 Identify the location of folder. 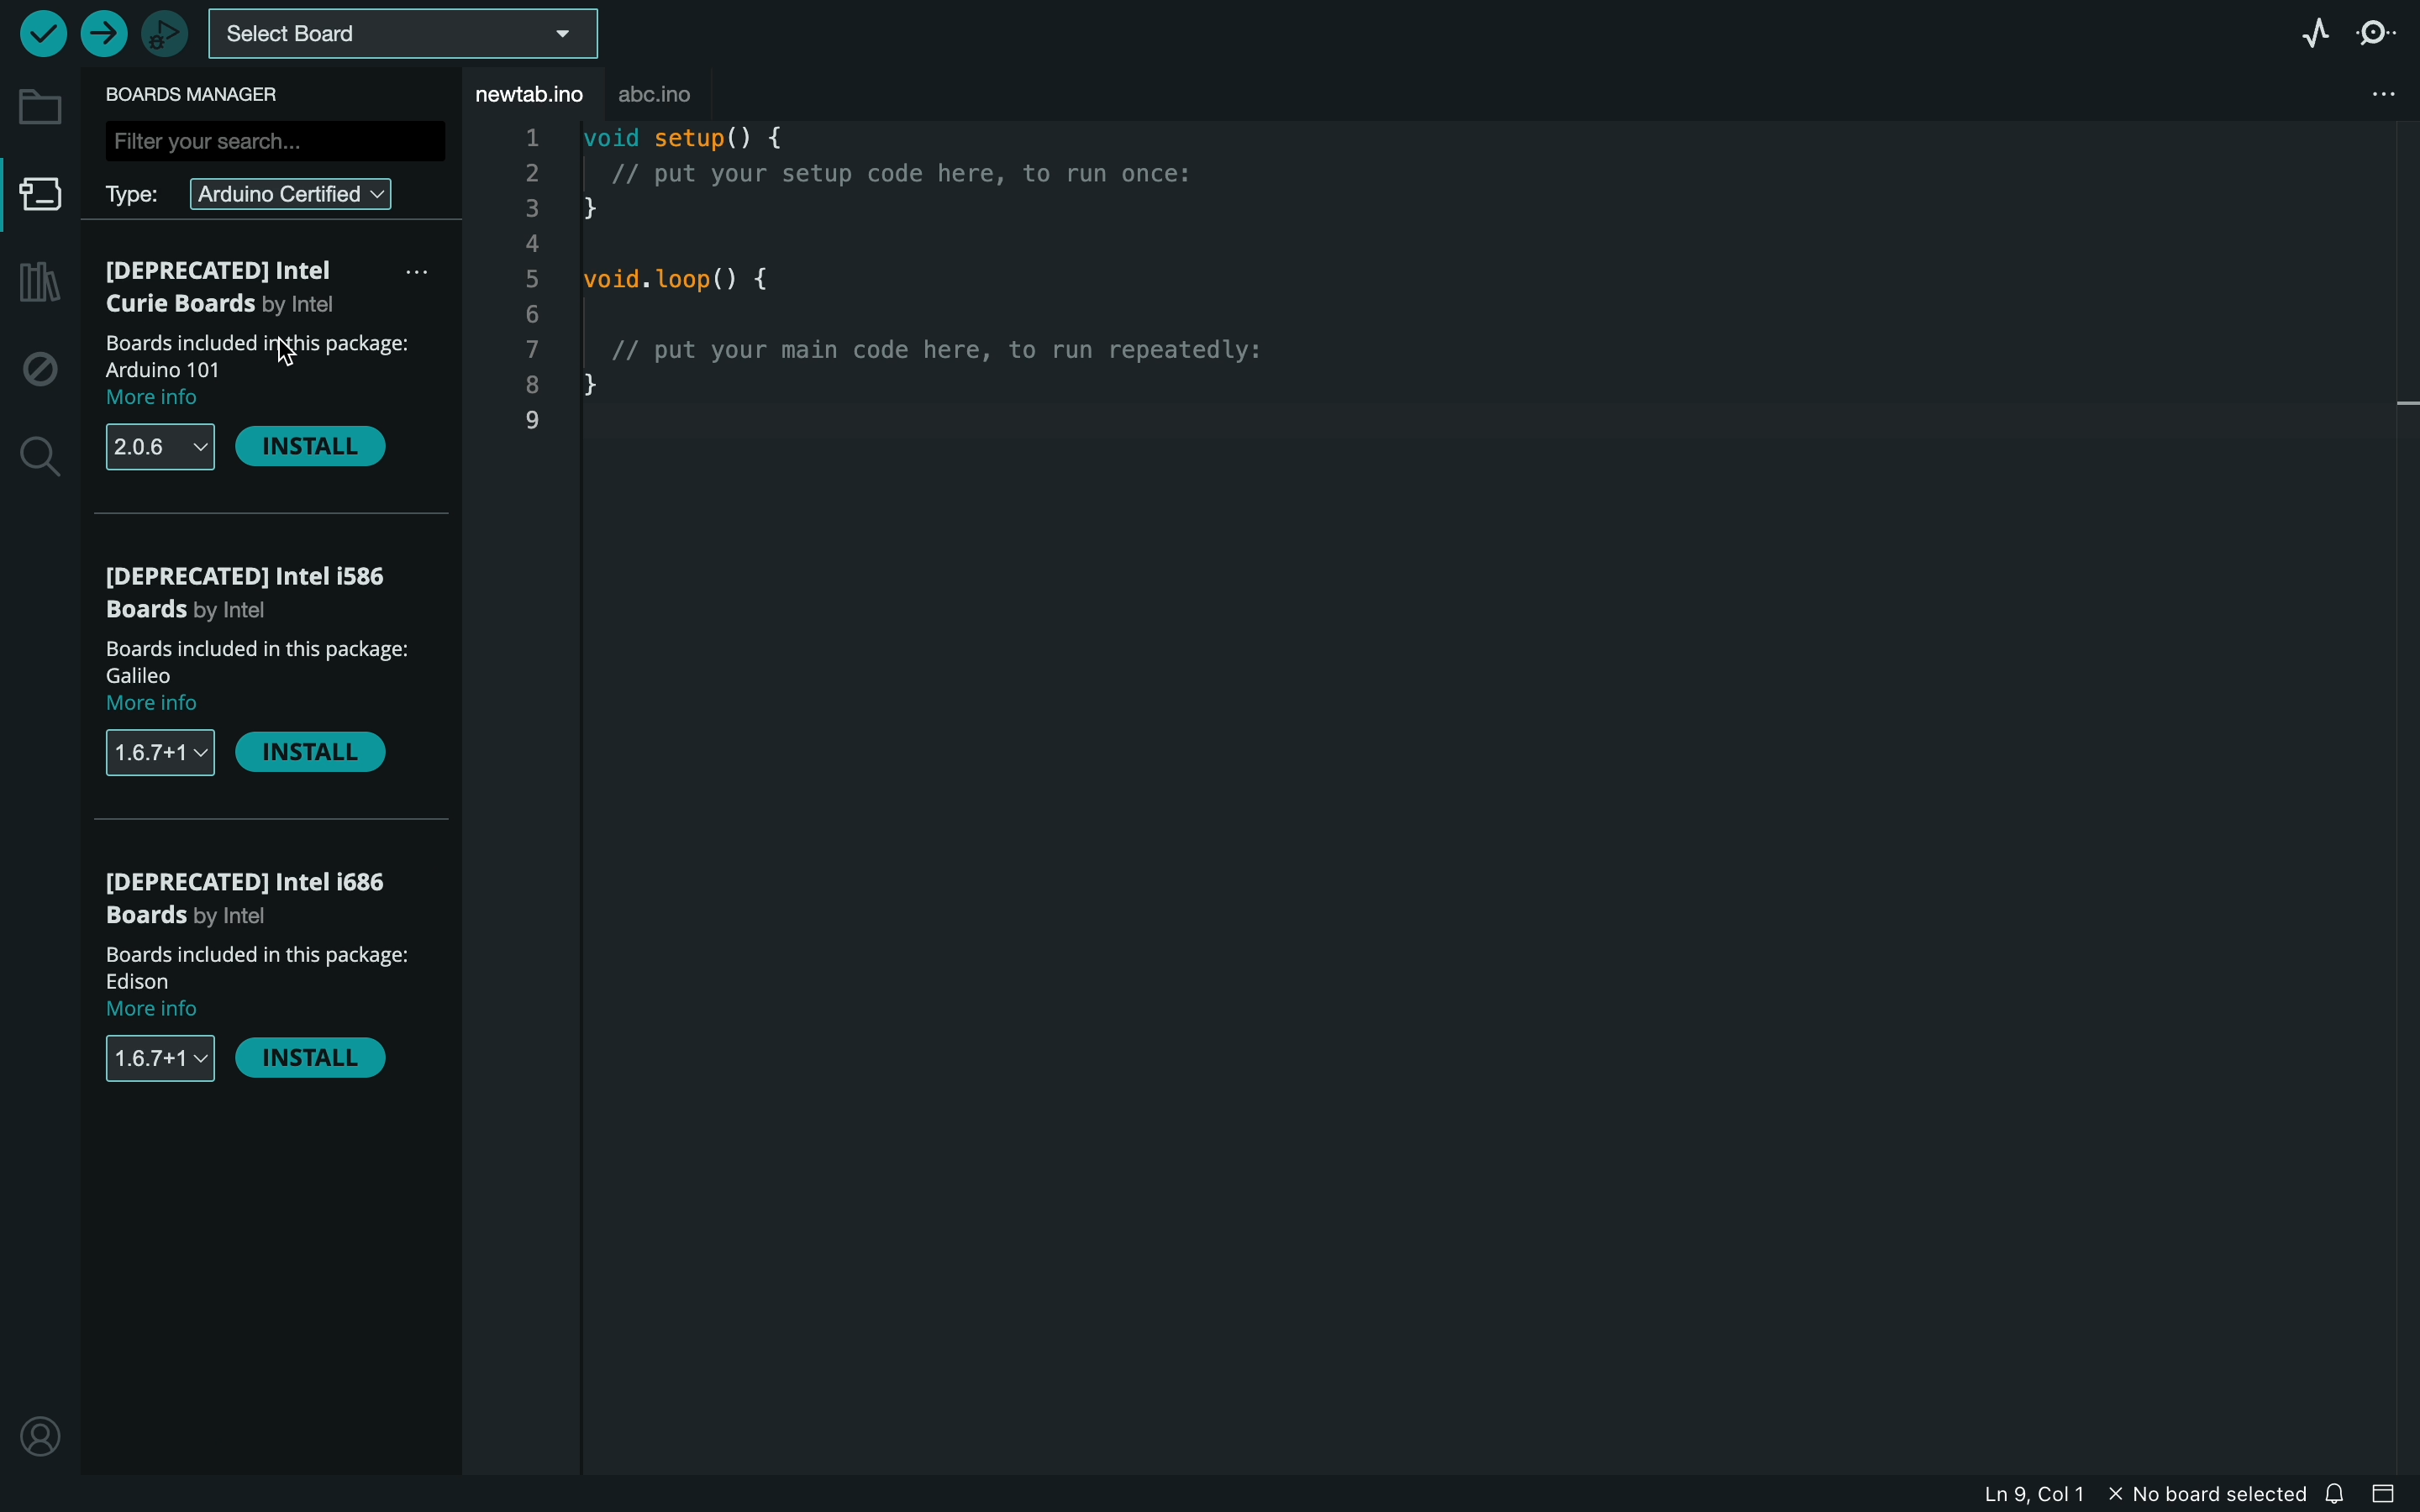
(37, 109).